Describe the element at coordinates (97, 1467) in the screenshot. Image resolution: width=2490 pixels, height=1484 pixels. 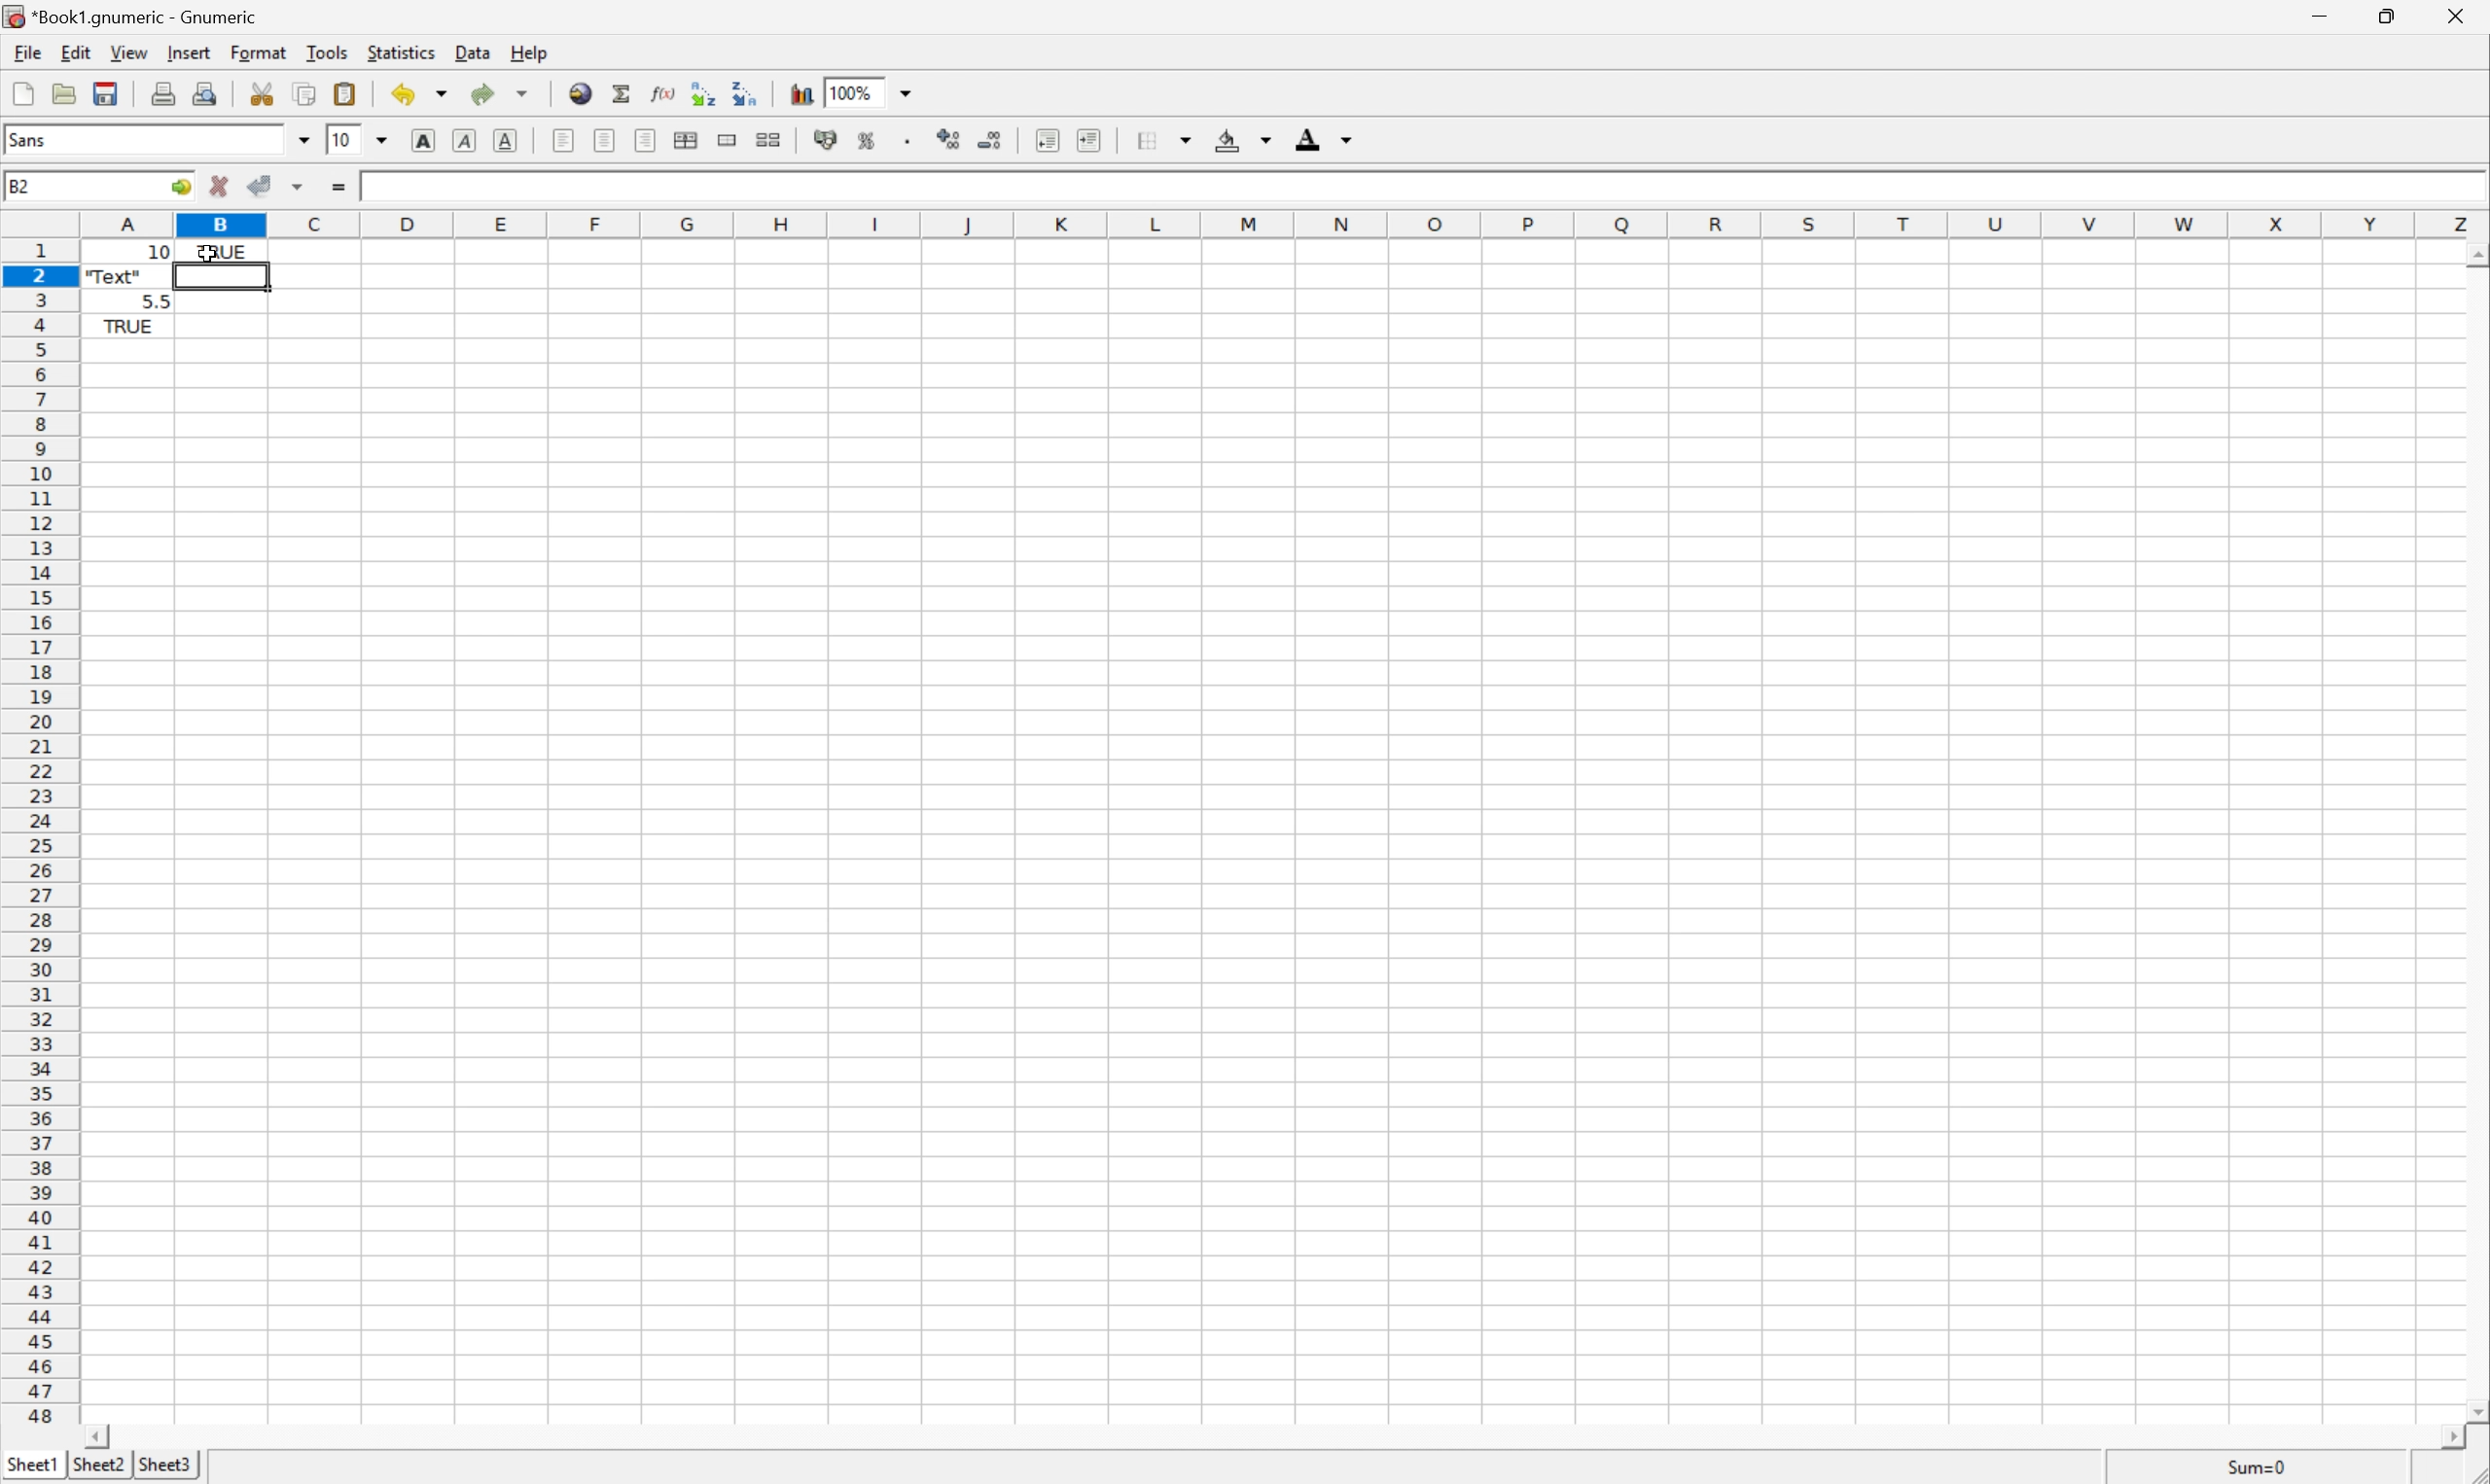
I see `Sheet2` at that location.